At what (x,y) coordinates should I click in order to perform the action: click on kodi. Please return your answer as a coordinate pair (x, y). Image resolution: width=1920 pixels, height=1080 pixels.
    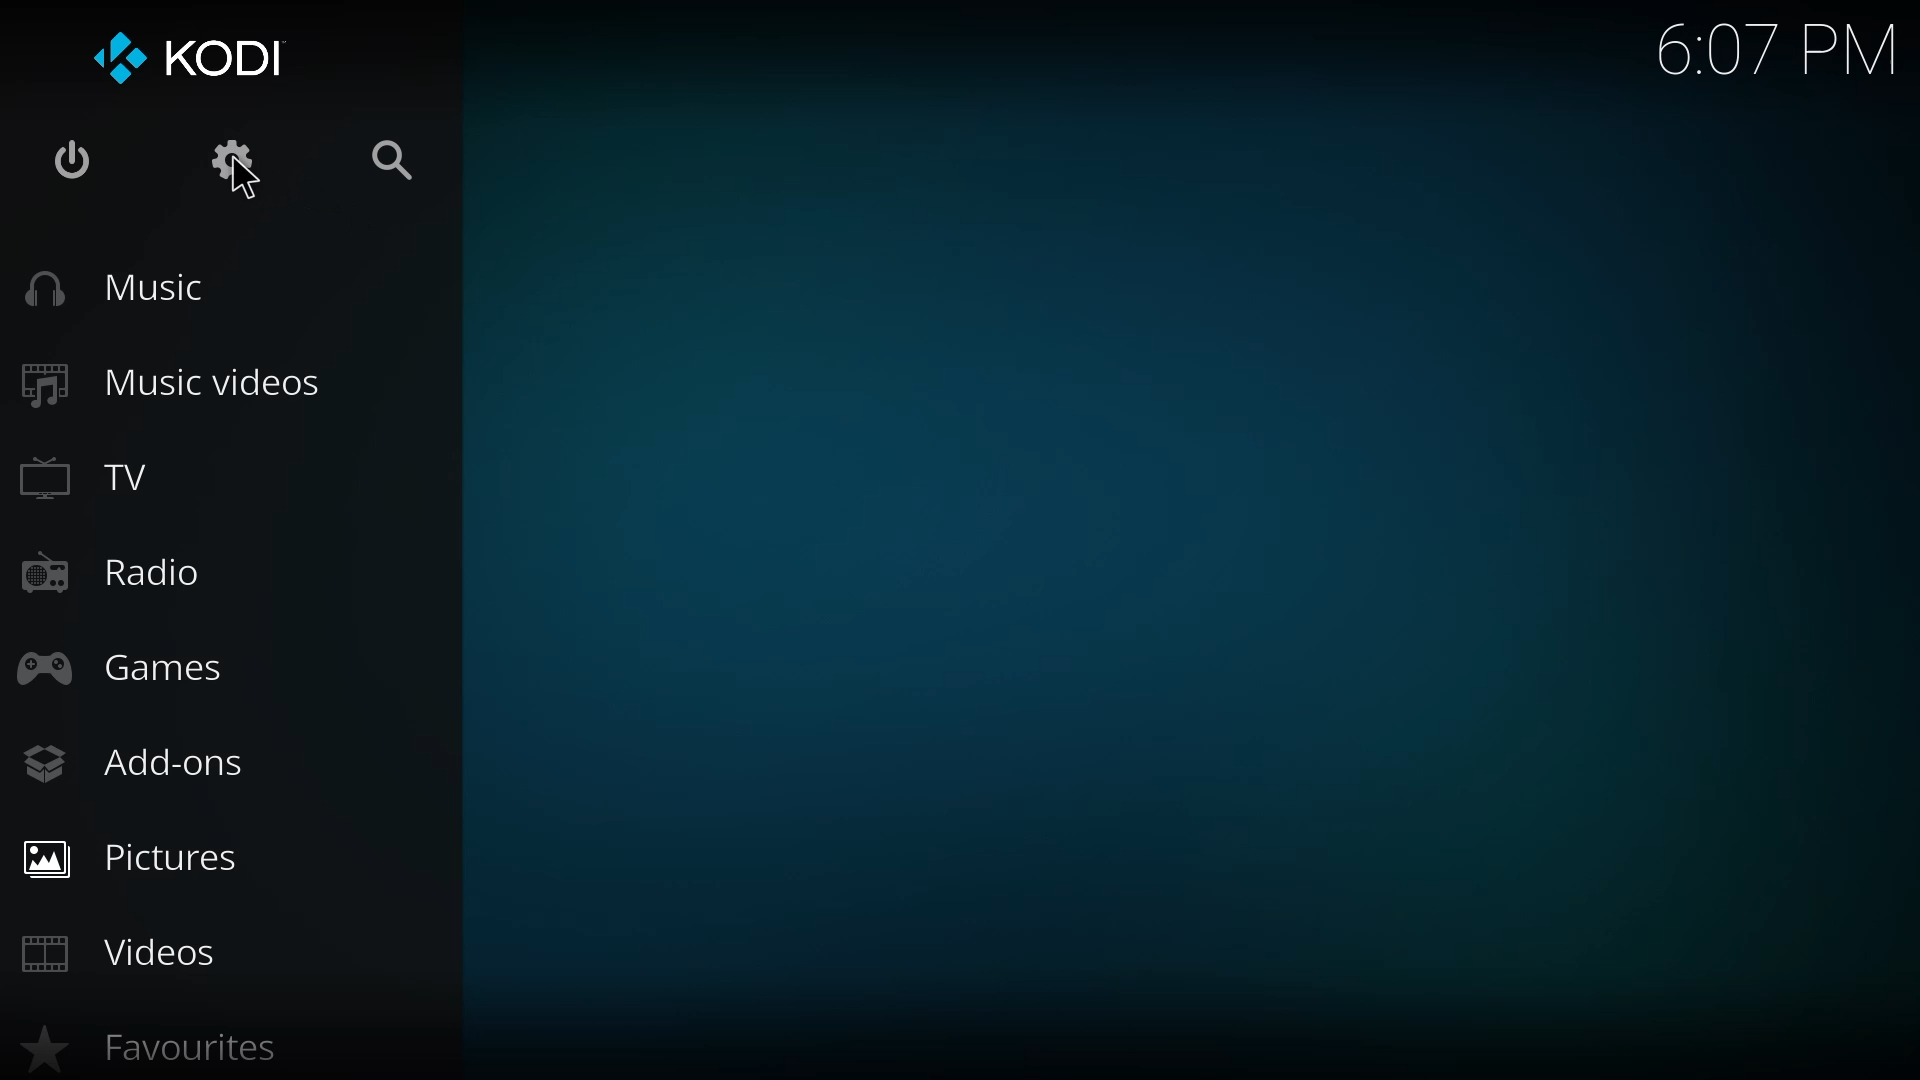
    Looking at the image, I should click on (229, 59).